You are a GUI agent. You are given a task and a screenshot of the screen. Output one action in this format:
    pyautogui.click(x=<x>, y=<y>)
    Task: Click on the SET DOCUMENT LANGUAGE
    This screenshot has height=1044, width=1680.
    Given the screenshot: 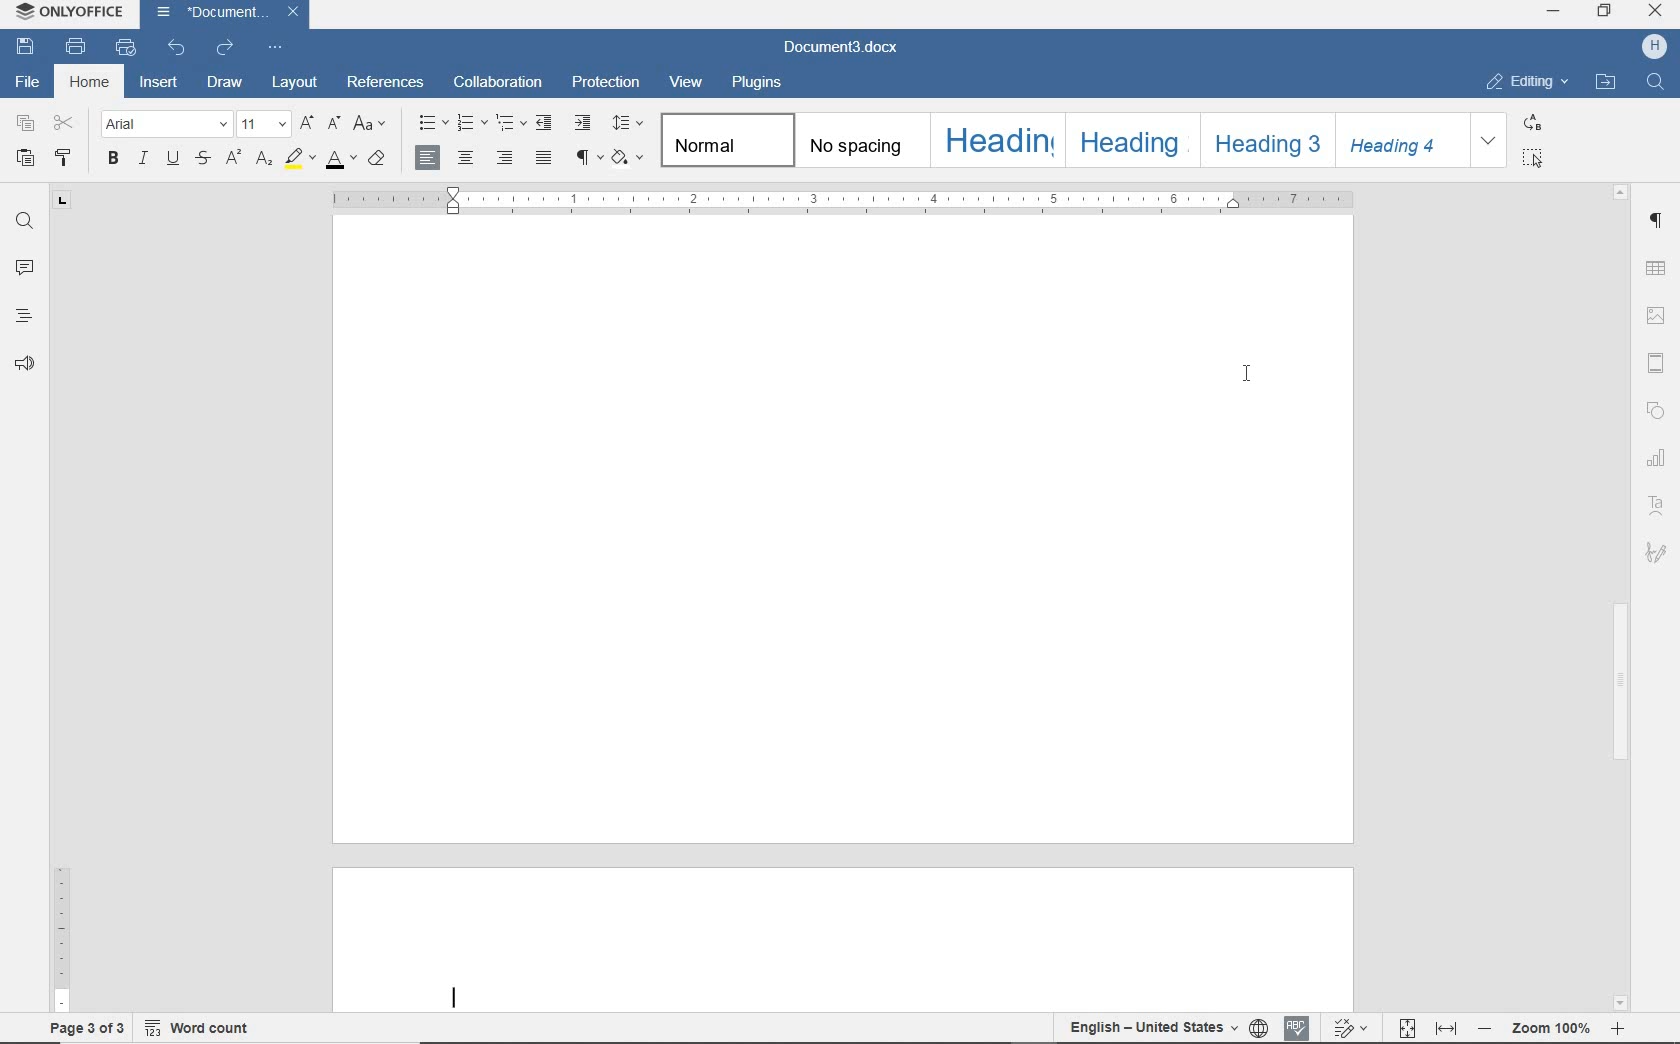 What is the action you would take?
    pyautogui.click(x=1260, y=1028)
    